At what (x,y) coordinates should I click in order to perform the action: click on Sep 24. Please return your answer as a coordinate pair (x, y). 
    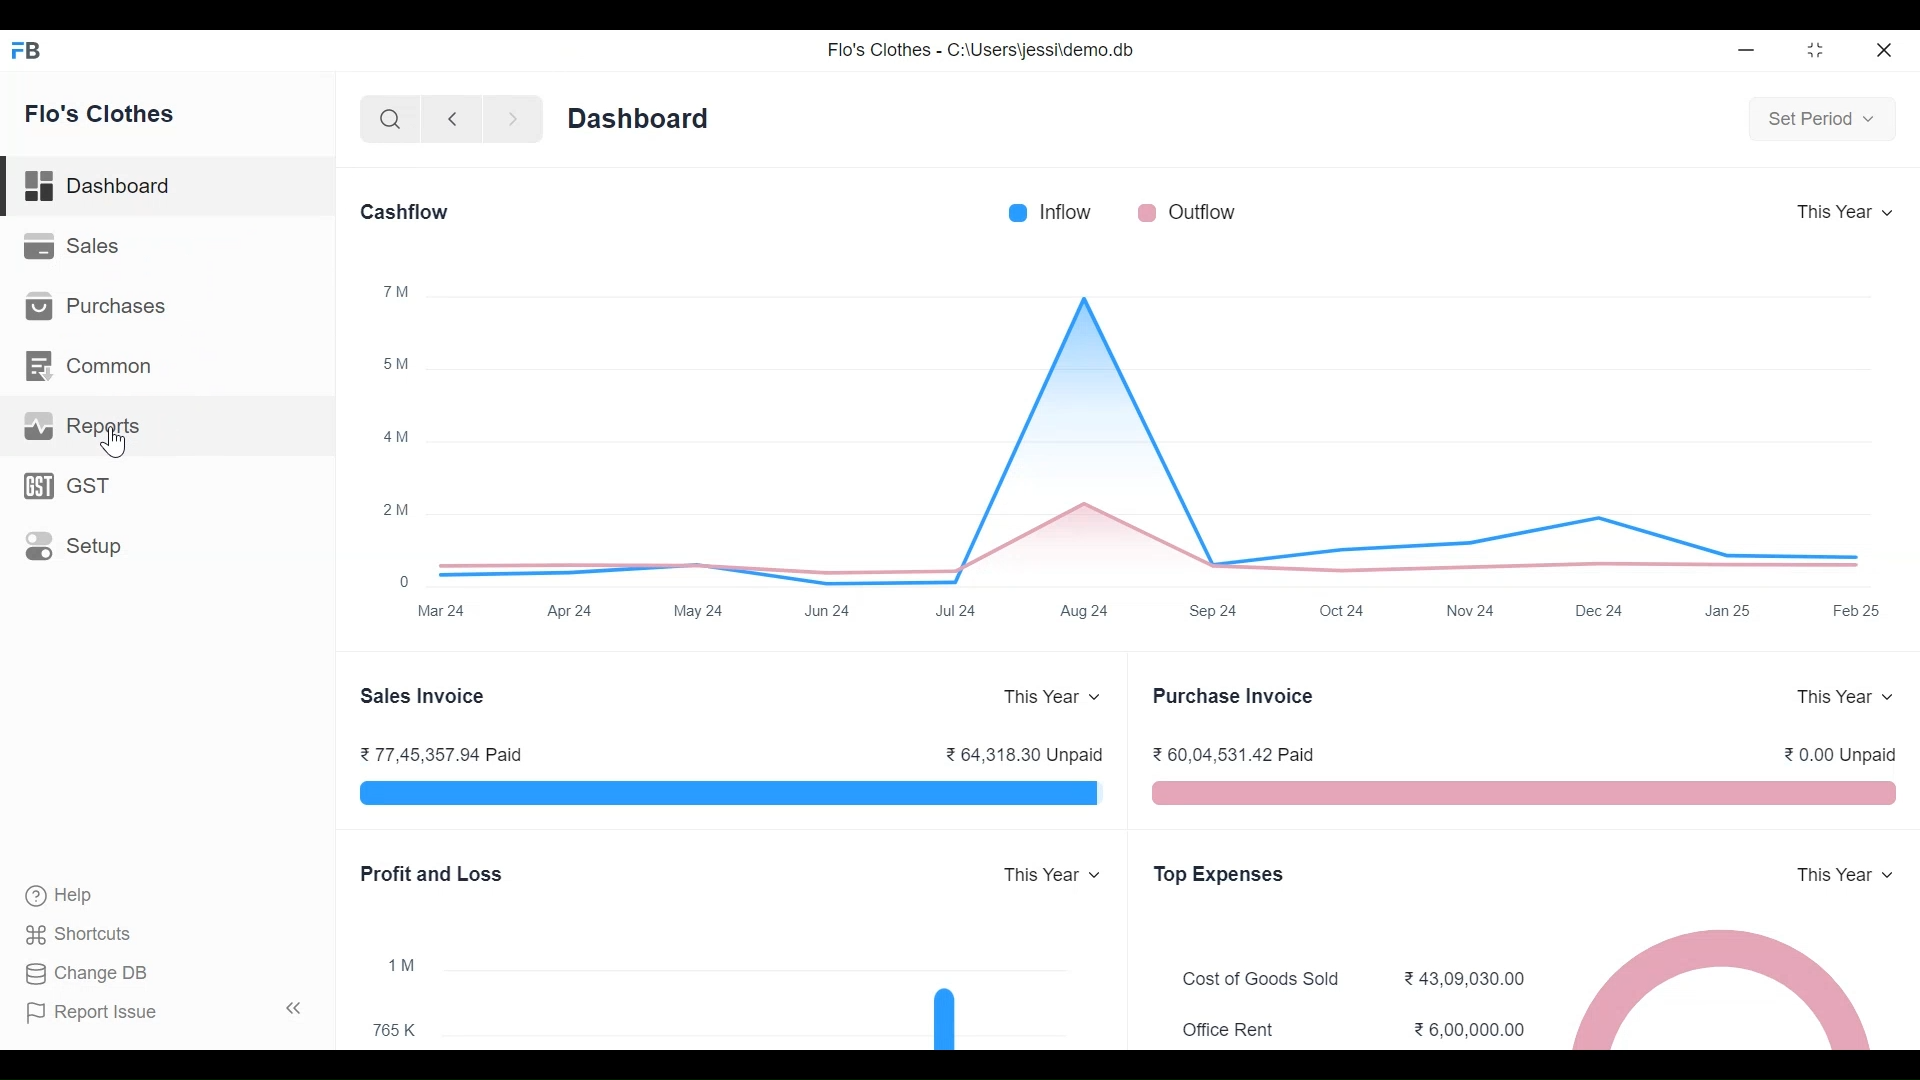
    Looking at the image, I should click on (1215, 612).